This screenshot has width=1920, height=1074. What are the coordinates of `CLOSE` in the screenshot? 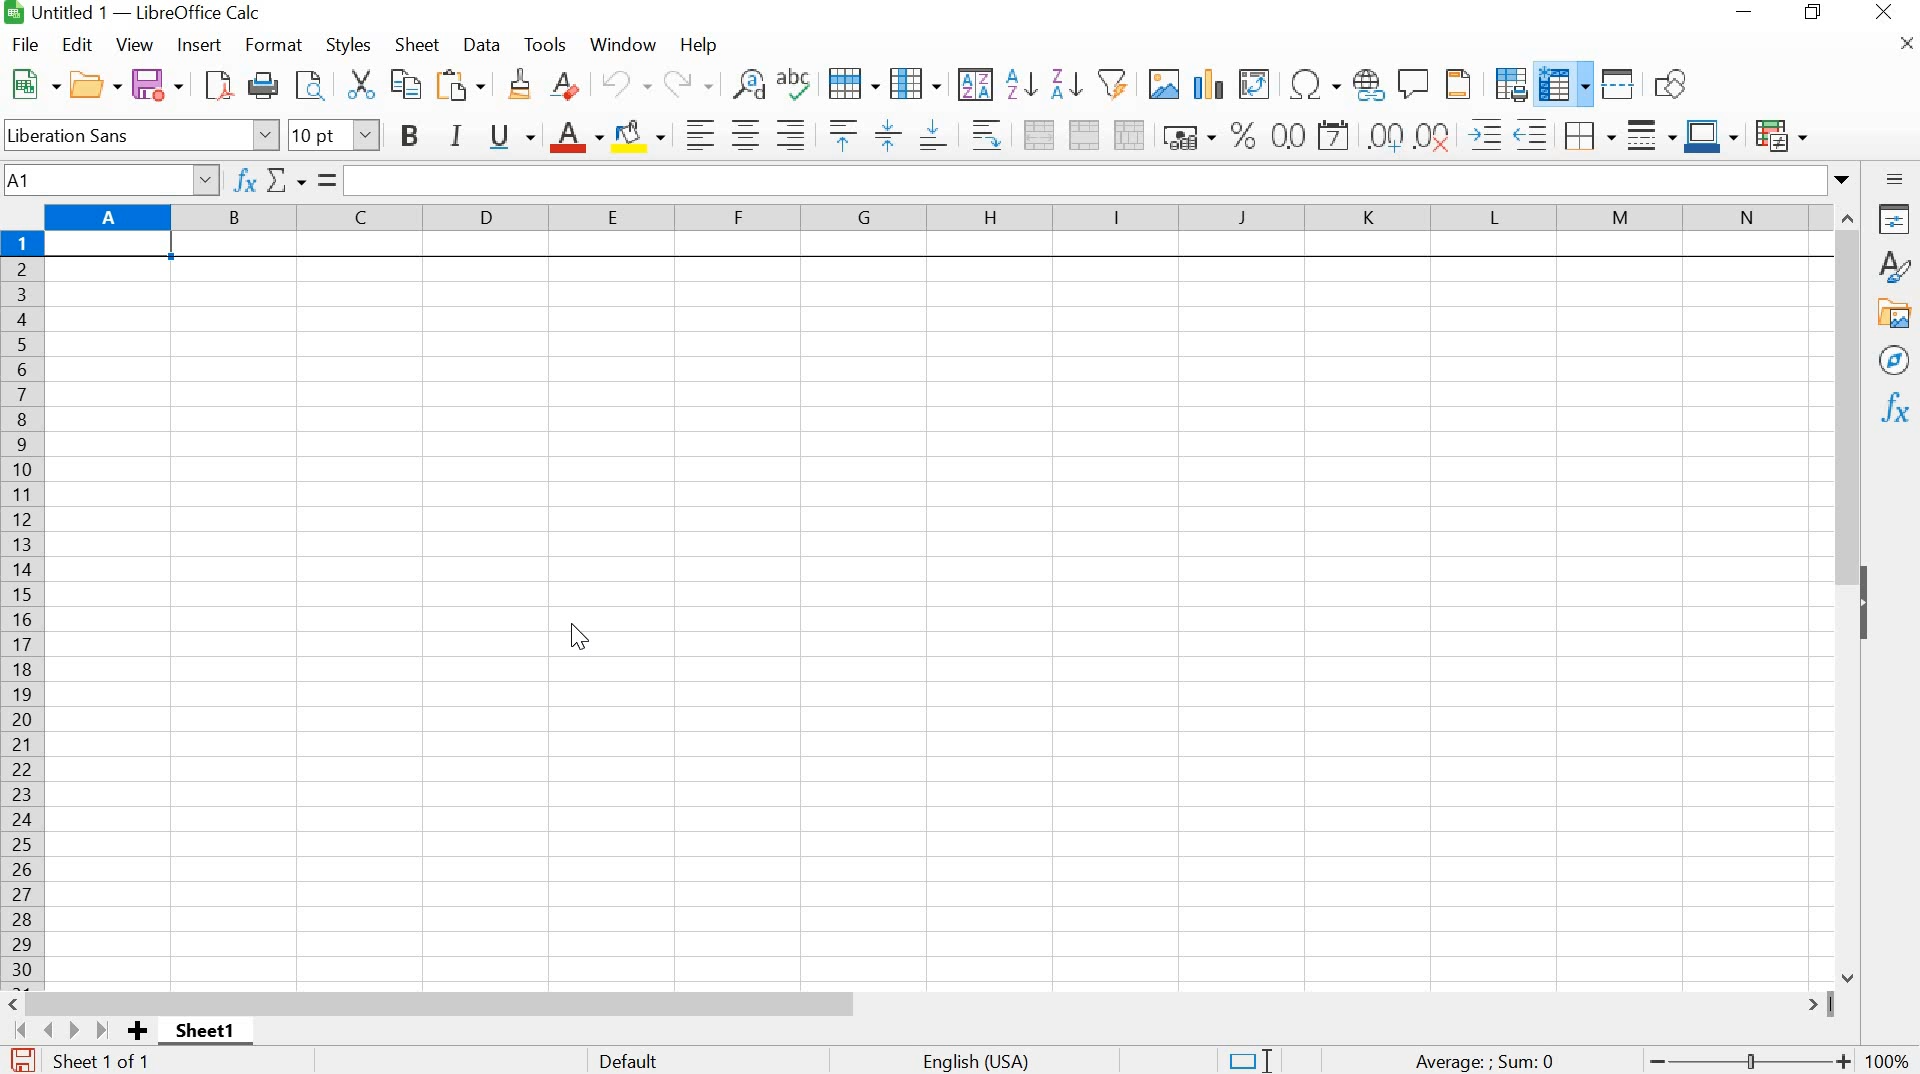 It's located at (1903, 49).